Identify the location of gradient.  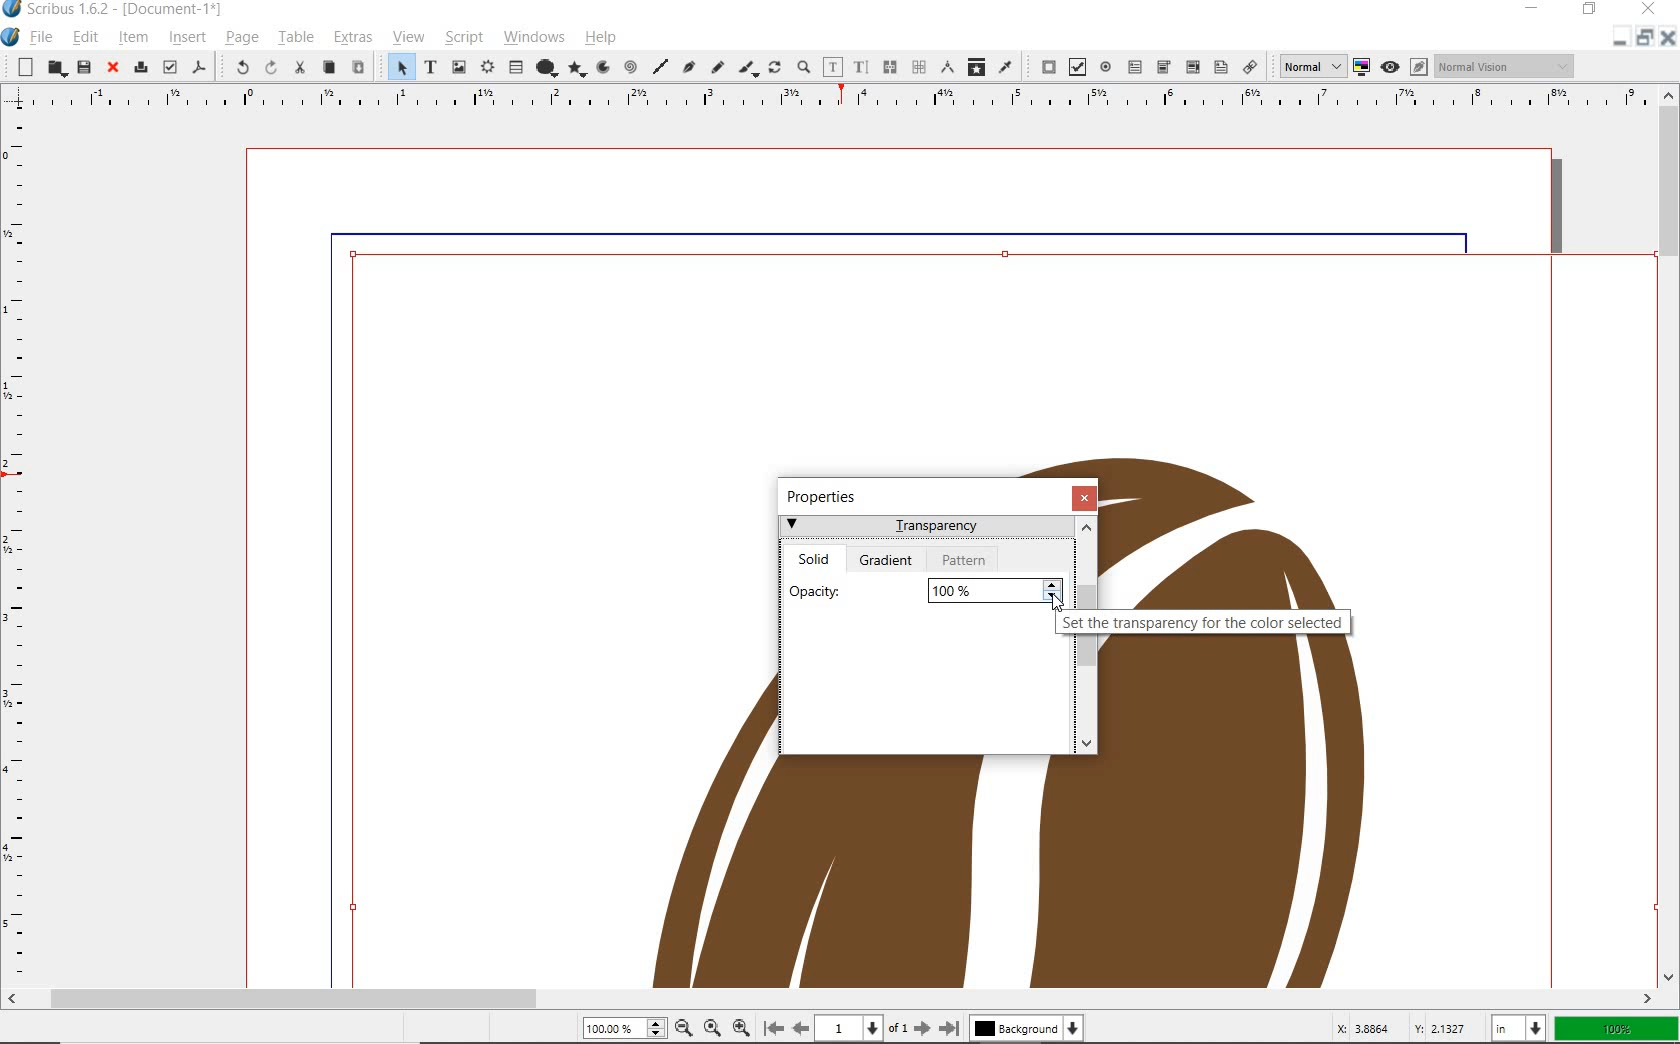
(889, 560).